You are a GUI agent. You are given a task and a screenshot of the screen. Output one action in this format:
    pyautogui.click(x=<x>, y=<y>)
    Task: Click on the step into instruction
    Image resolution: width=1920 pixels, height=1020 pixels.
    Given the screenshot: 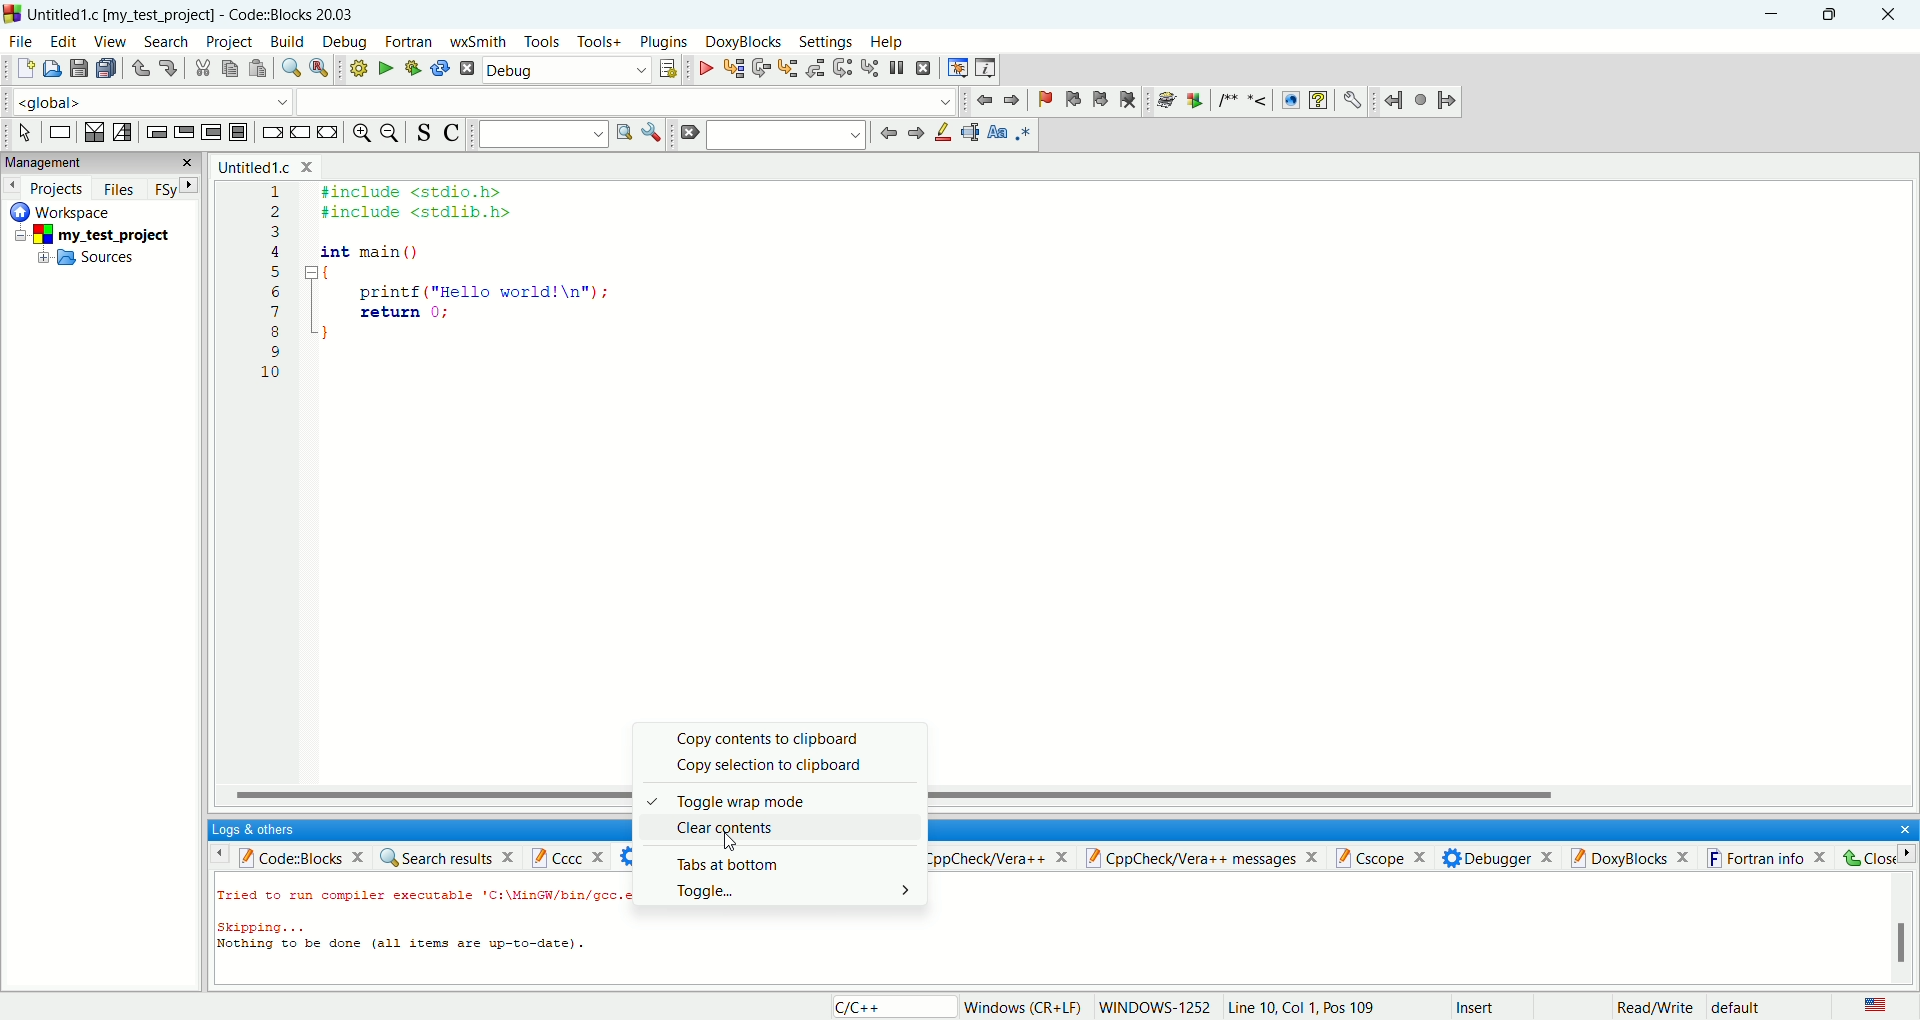 What is the action you would take?
    pyautogui.click(x=870, y=68)
    